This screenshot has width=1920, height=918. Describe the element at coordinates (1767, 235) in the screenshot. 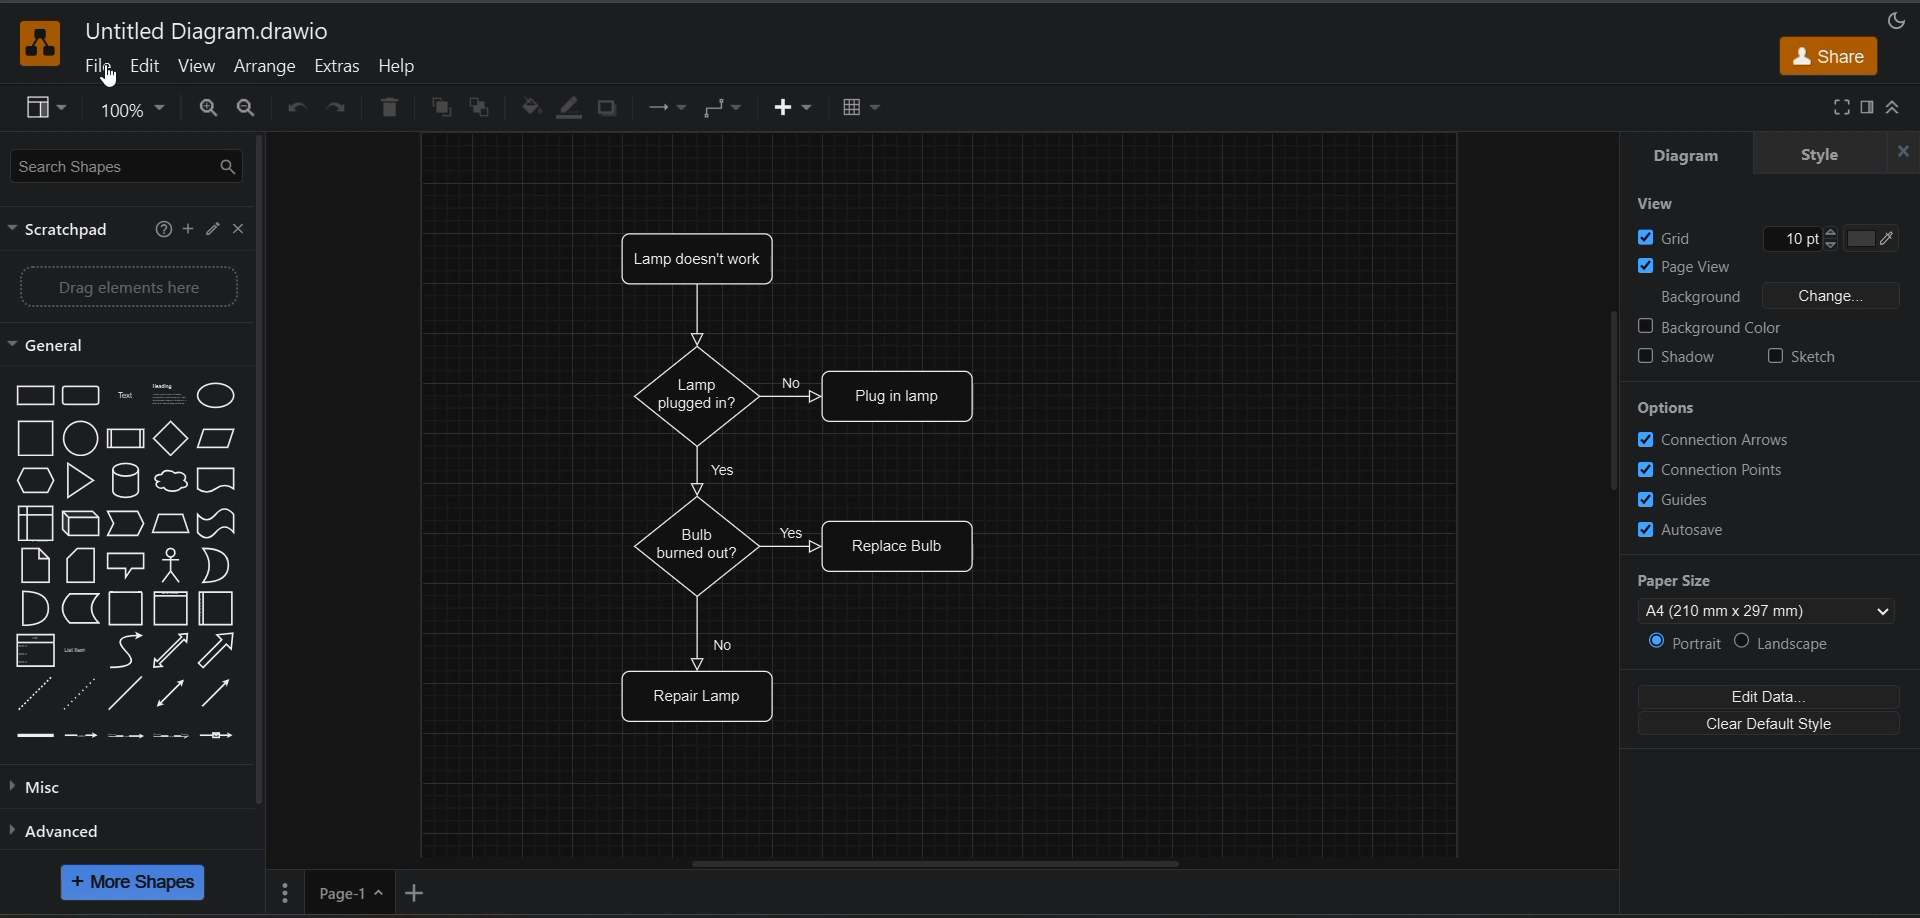

I see `grid` at that location.